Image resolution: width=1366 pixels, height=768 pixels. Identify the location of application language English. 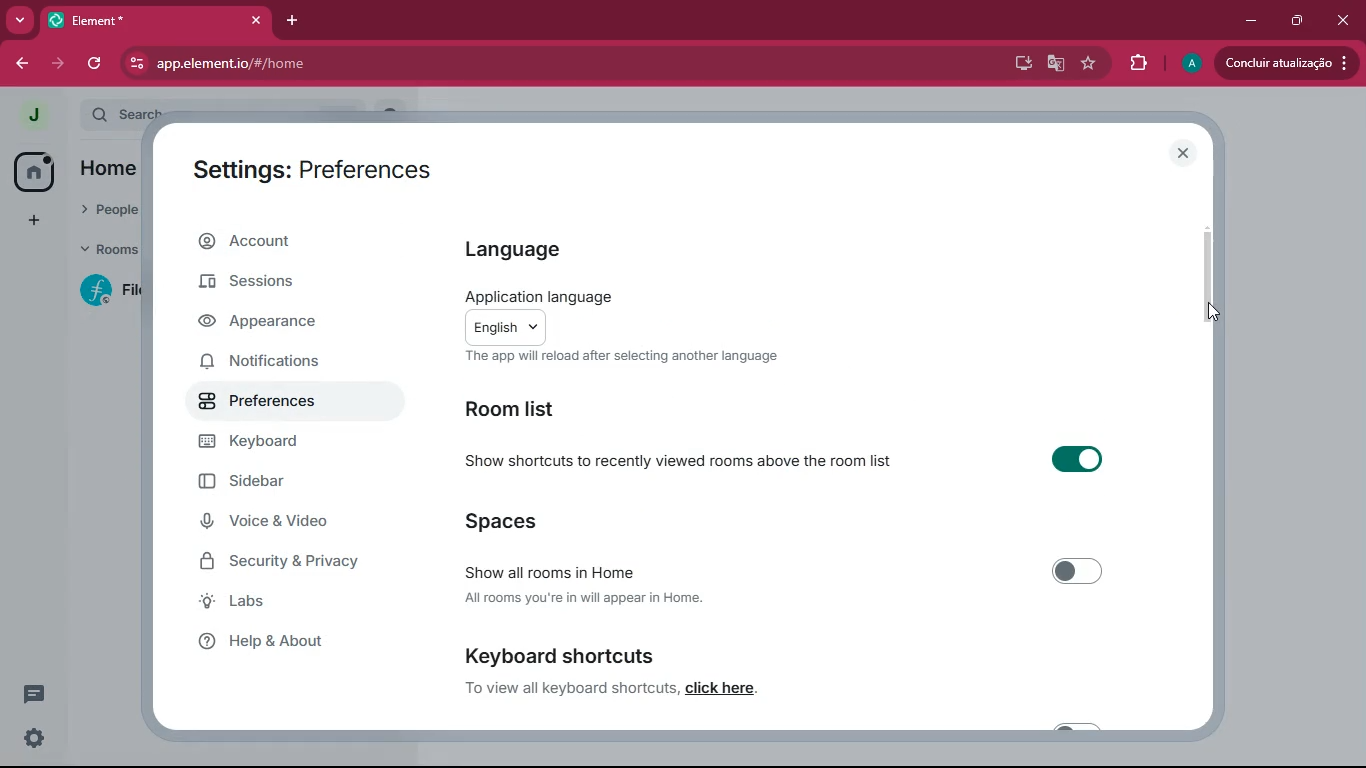
(638, 314).